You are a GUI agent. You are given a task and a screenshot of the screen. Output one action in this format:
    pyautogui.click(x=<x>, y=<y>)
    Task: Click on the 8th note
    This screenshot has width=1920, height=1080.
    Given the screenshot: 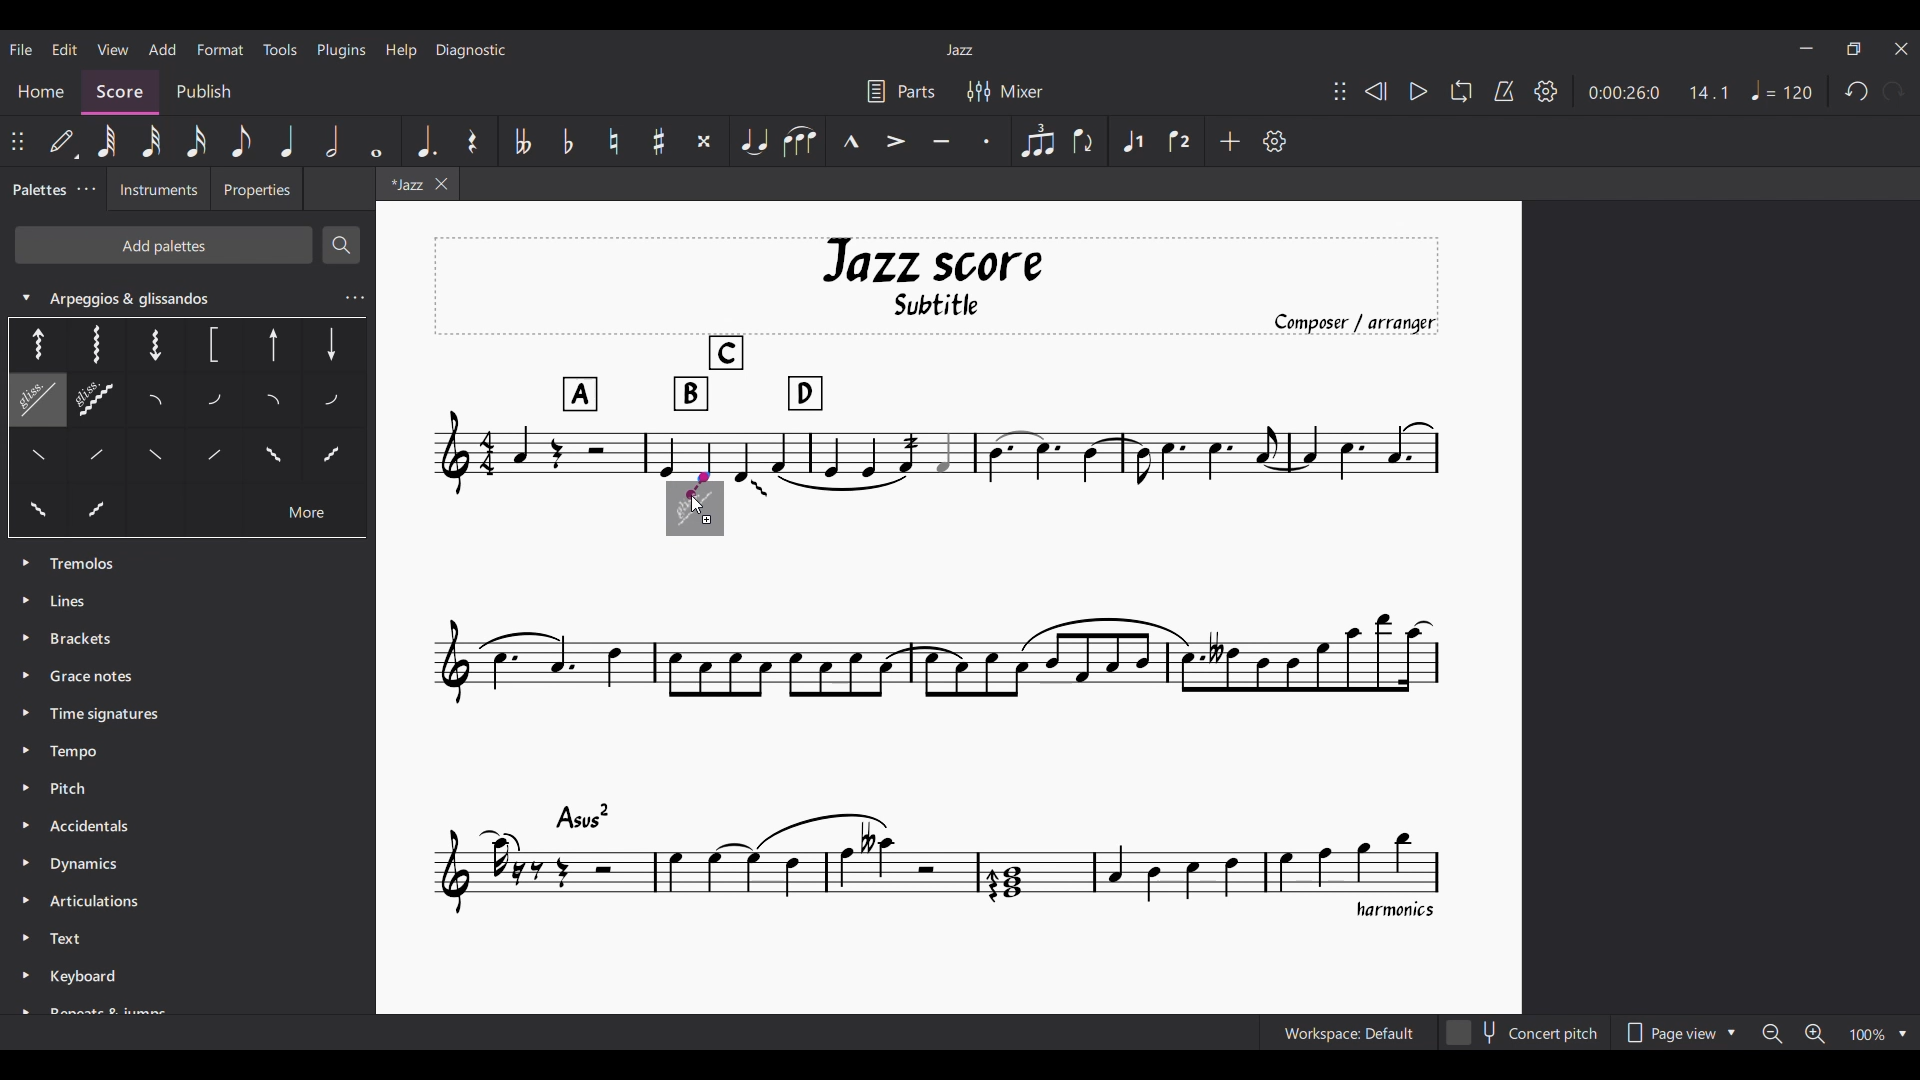 What is the action you would take?
    pyautogui.click(x=243, y=141)
    